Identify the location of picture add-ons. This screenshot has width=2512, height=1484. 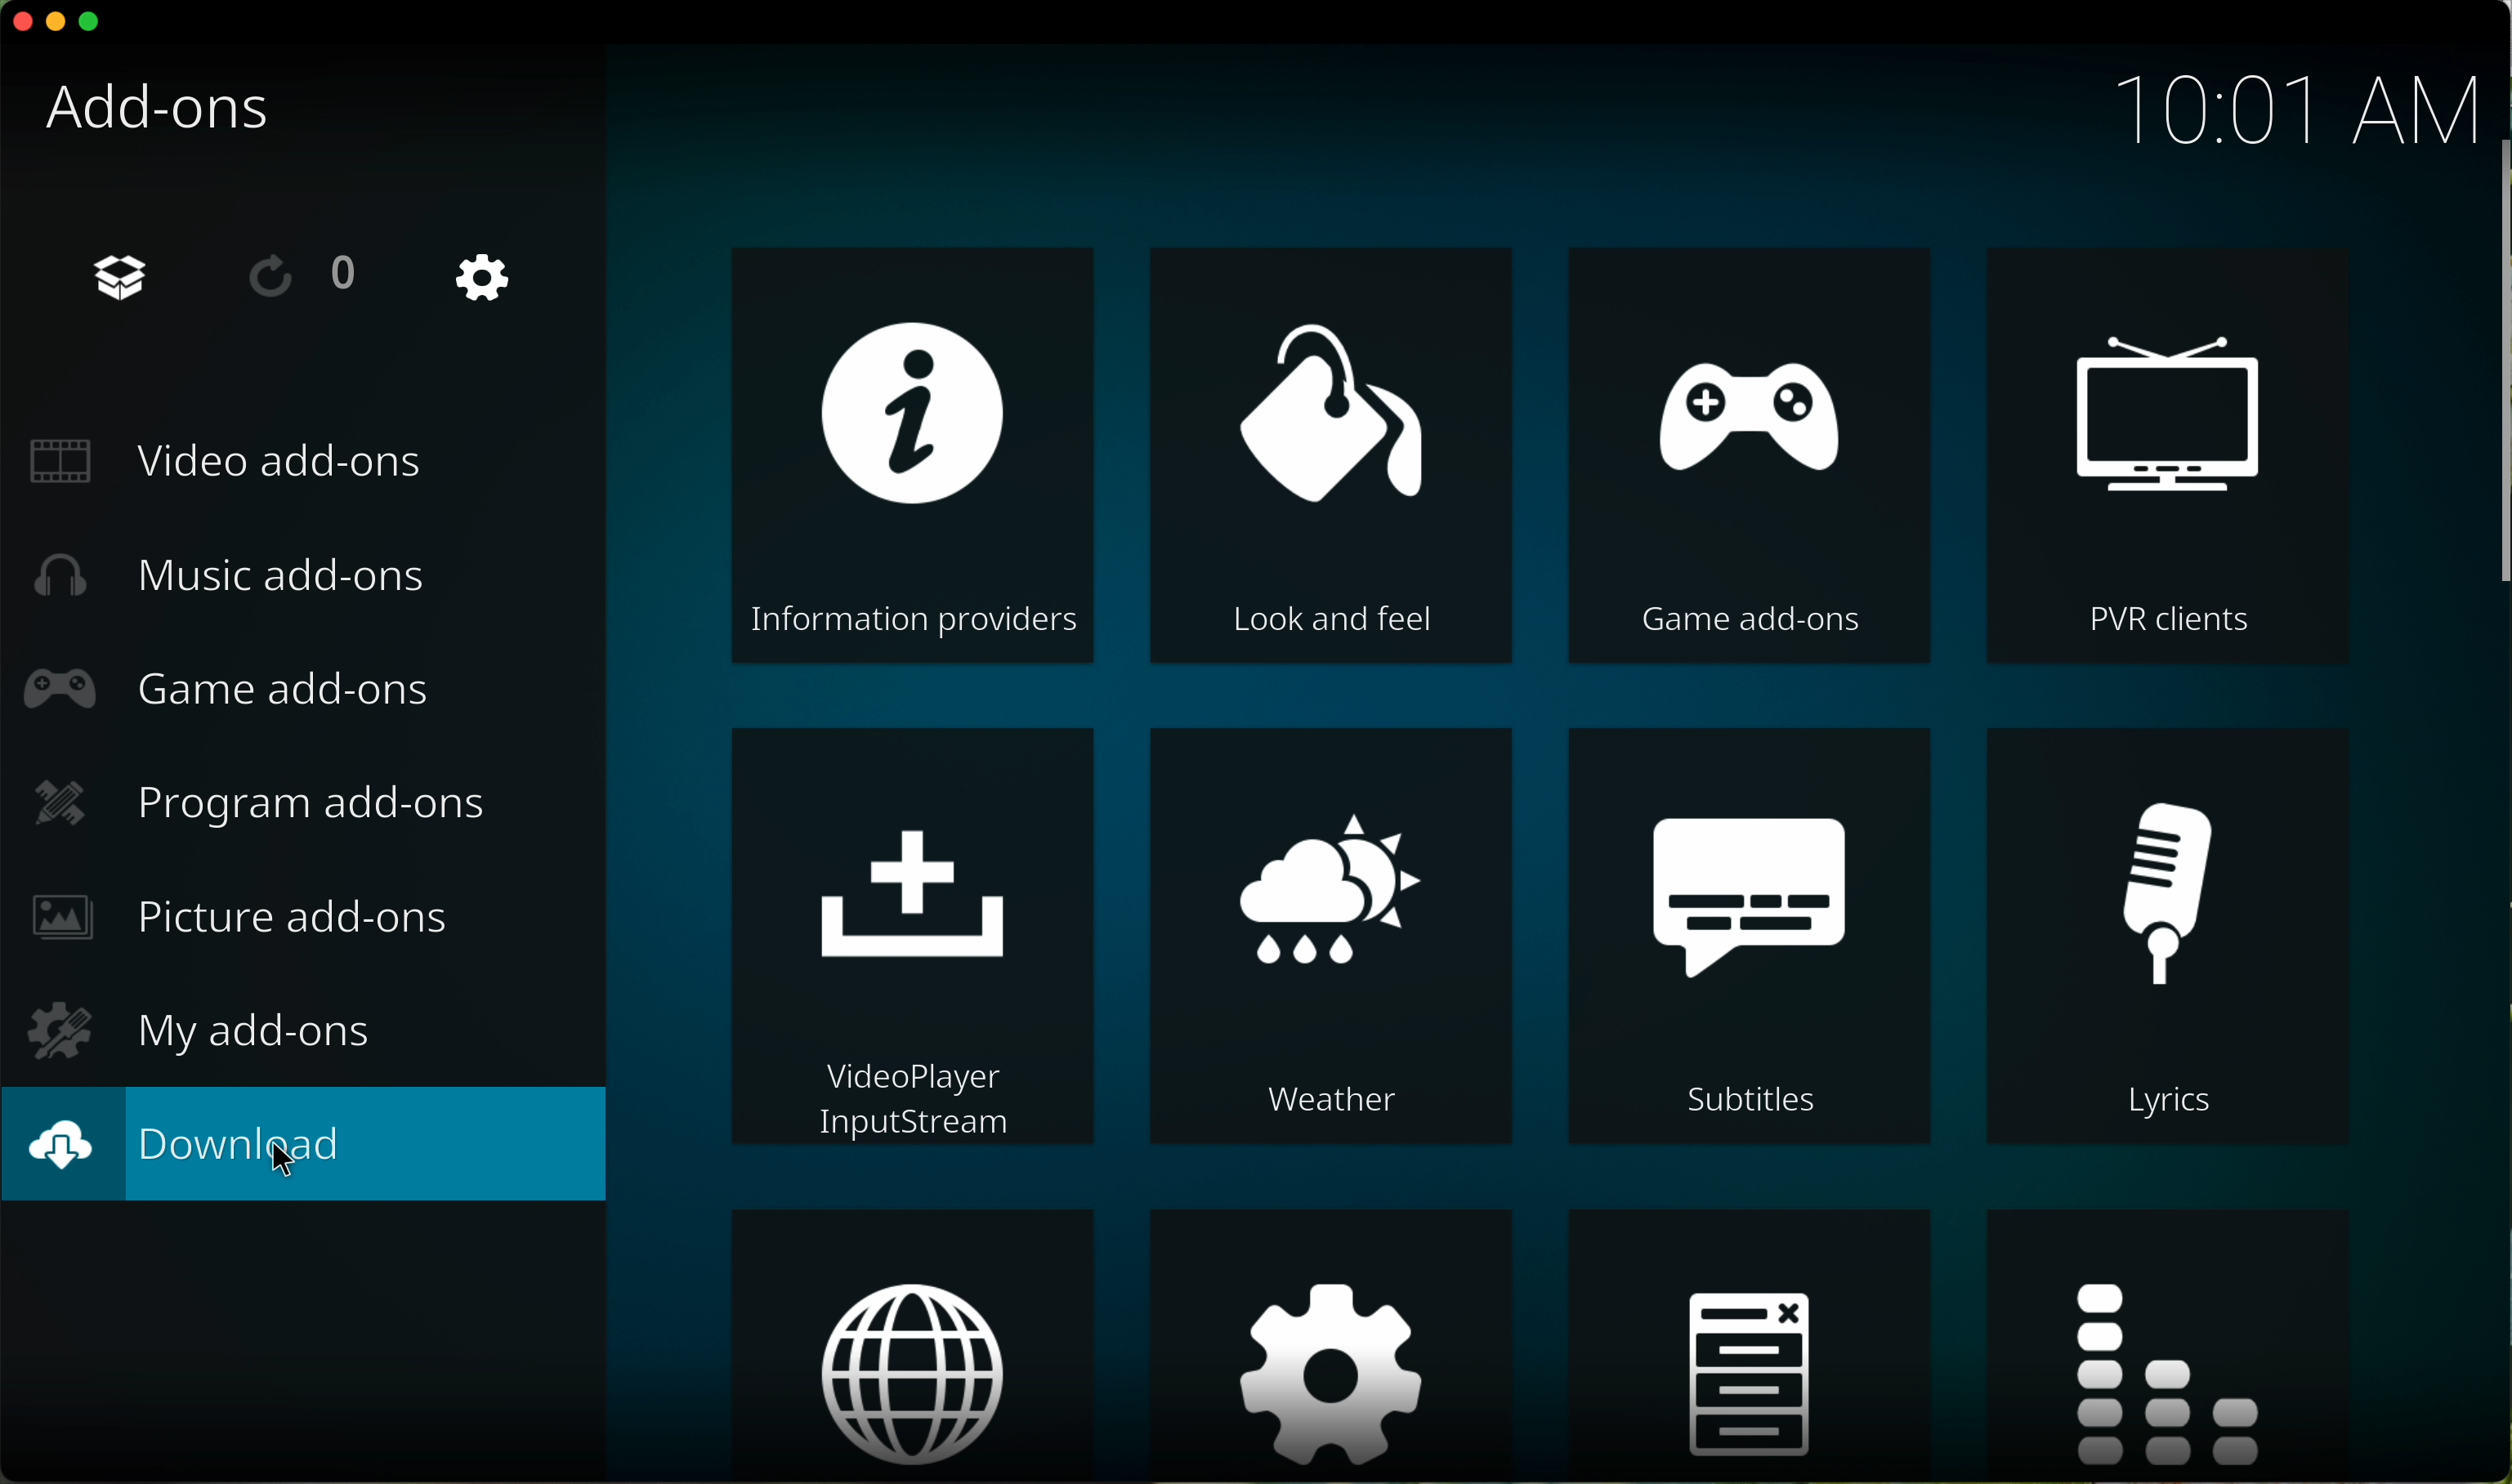
(246, 922).